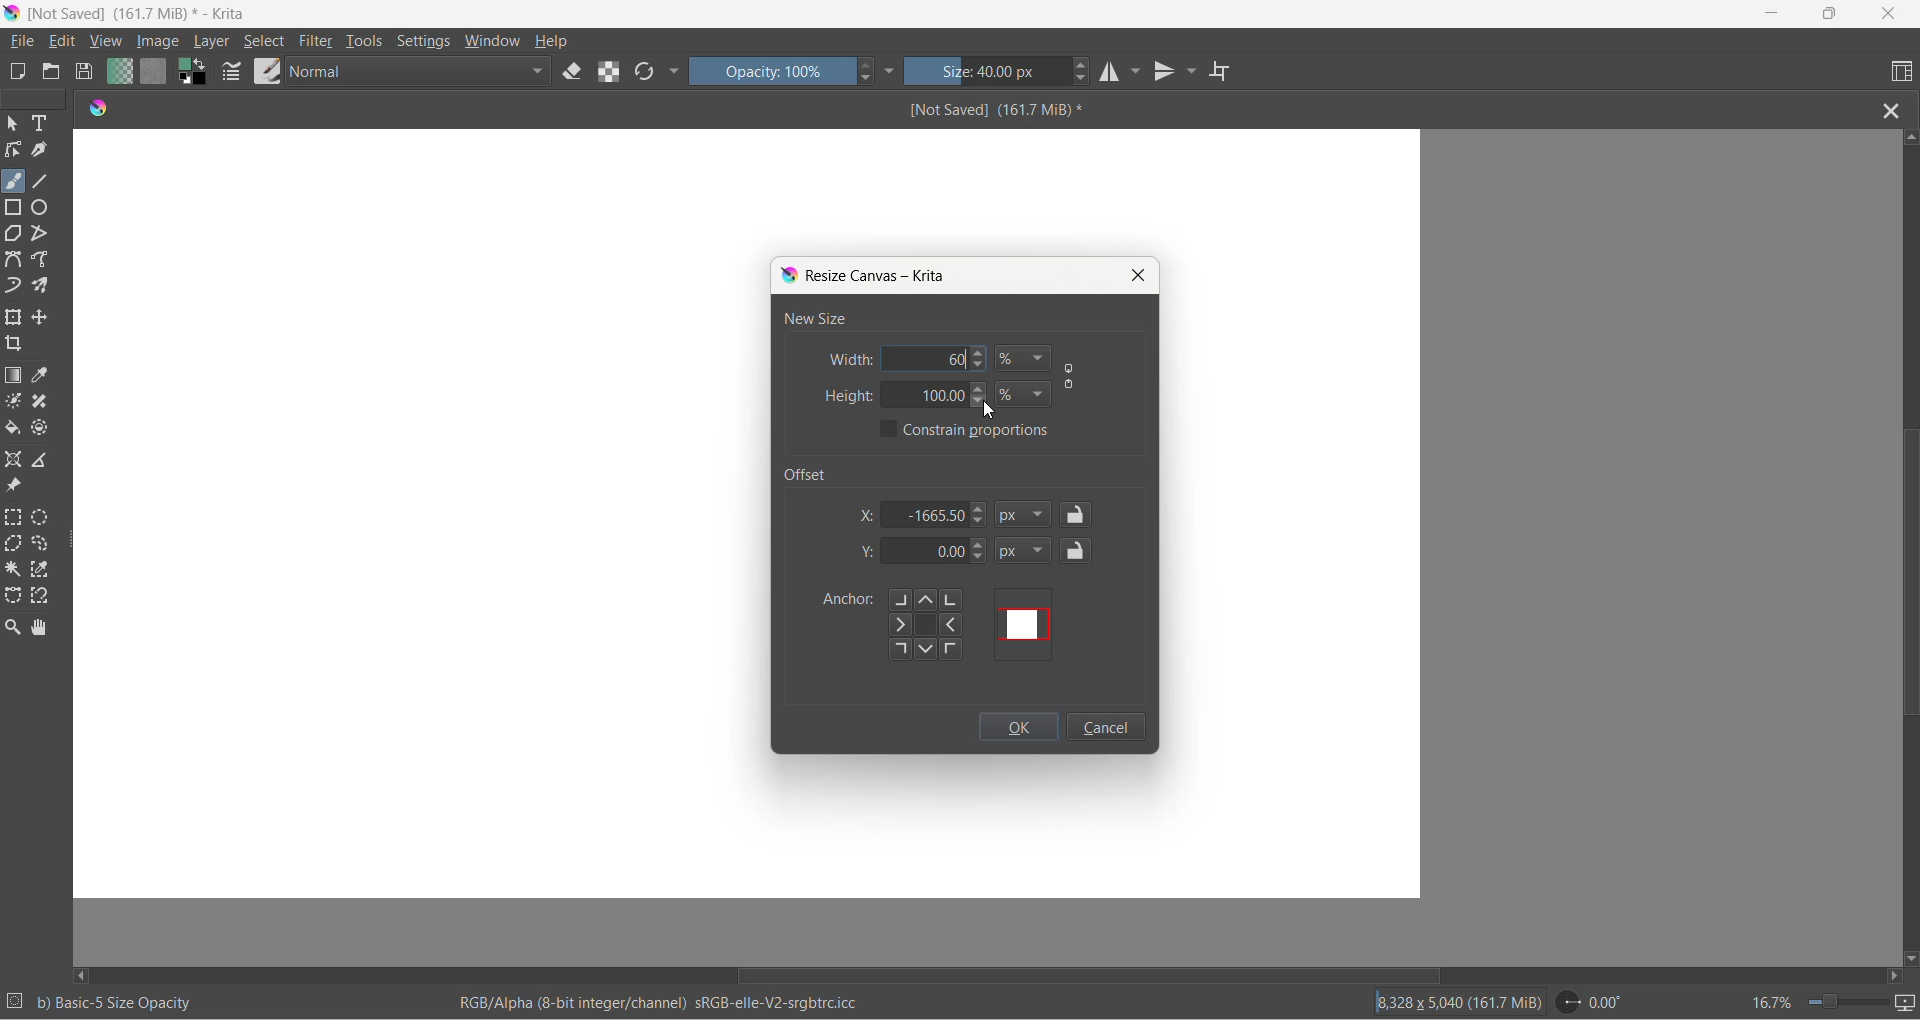 This screenshot has height=1020, width=1920. I want to click on horizontal scroll bar, so click(1088, 969).